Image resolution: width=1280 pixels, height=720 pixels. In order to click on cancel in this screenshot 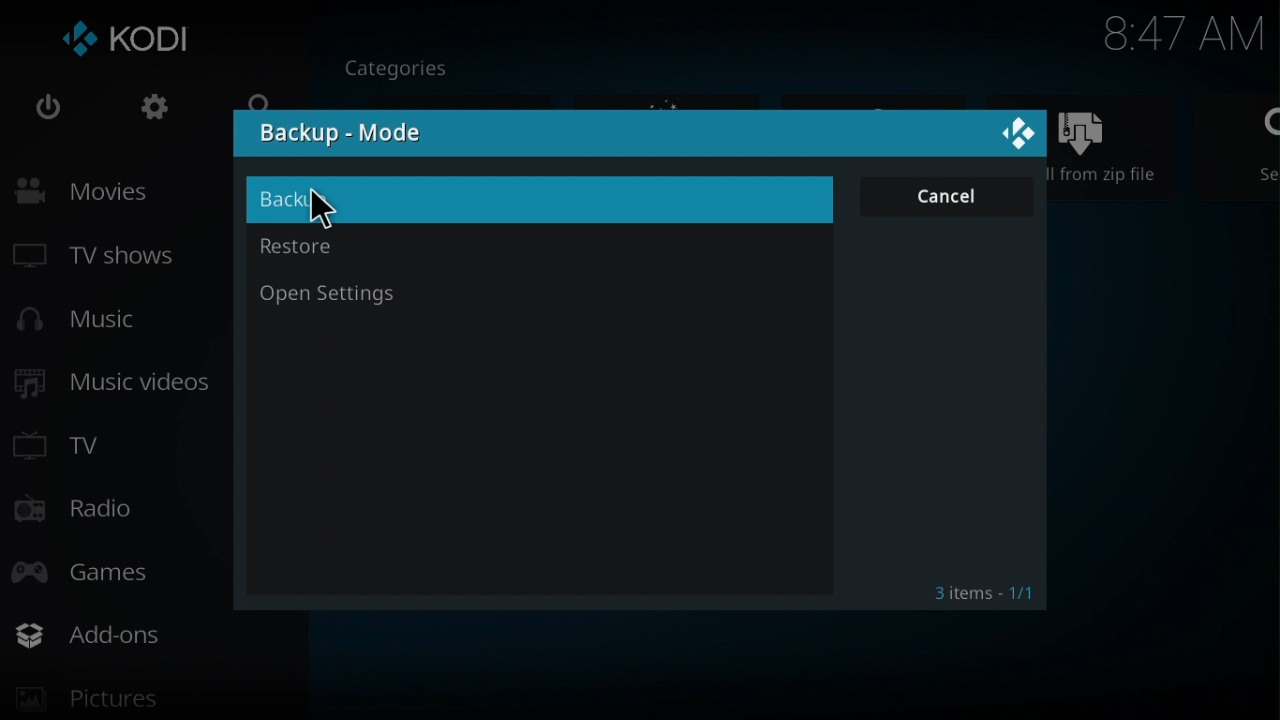, I will do `click(943, 200)`.